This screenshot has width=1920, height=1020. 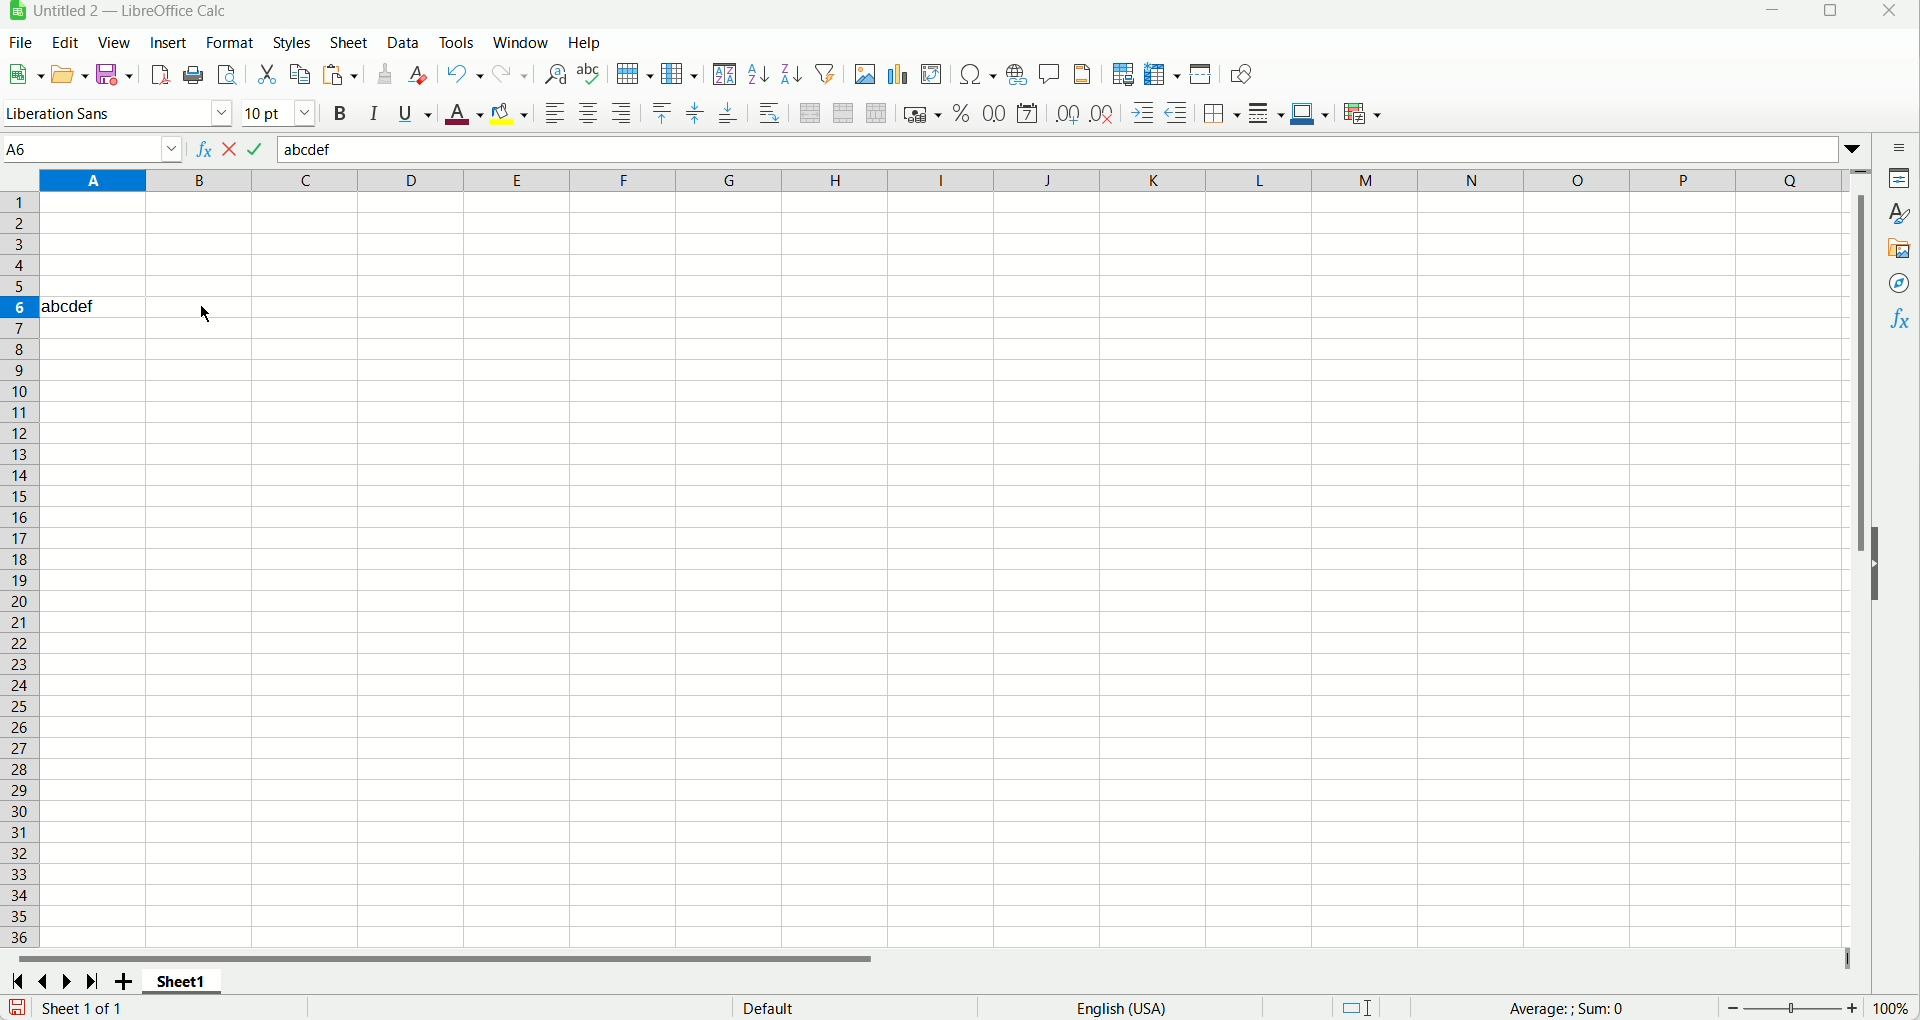 What do you see at coordinates (794, 73) in the screenshot?
I see `sort descending` at bounding box center [794, 73].